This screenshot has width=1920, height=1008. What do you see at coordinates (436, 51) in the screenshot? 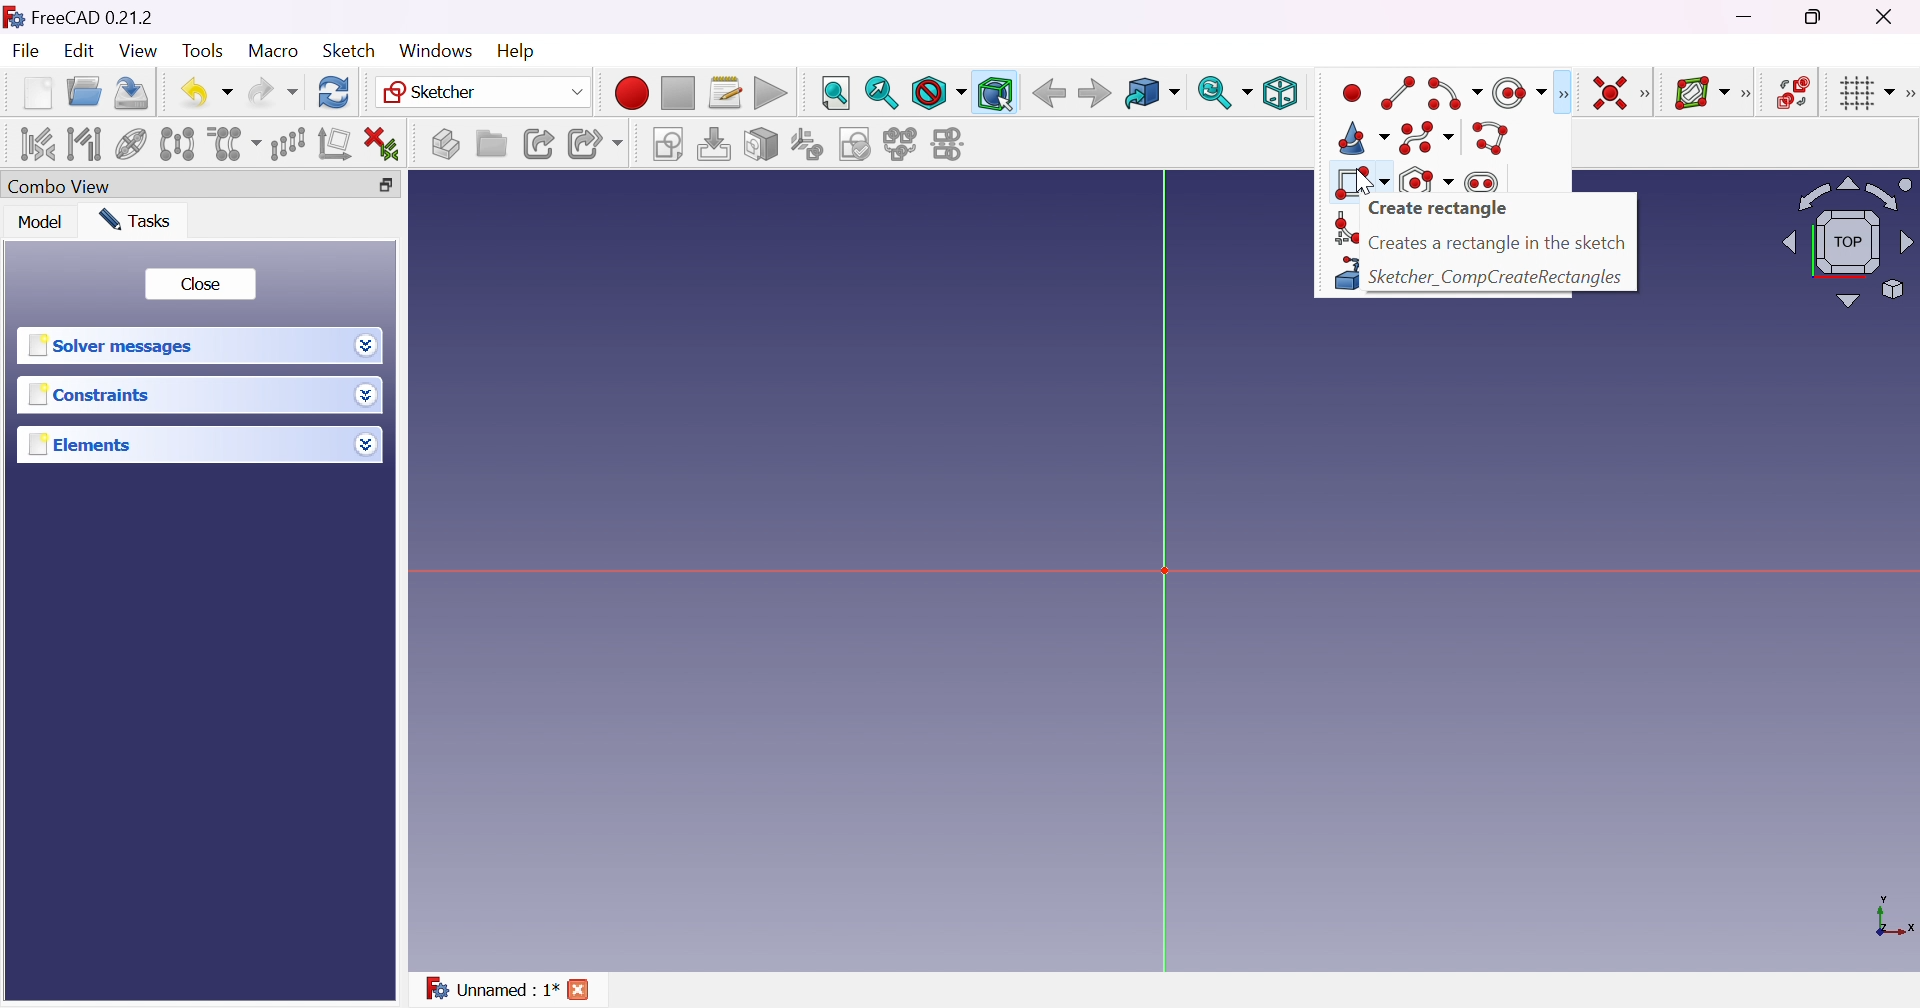
I see `Windows` at bounding box center [436, 51].